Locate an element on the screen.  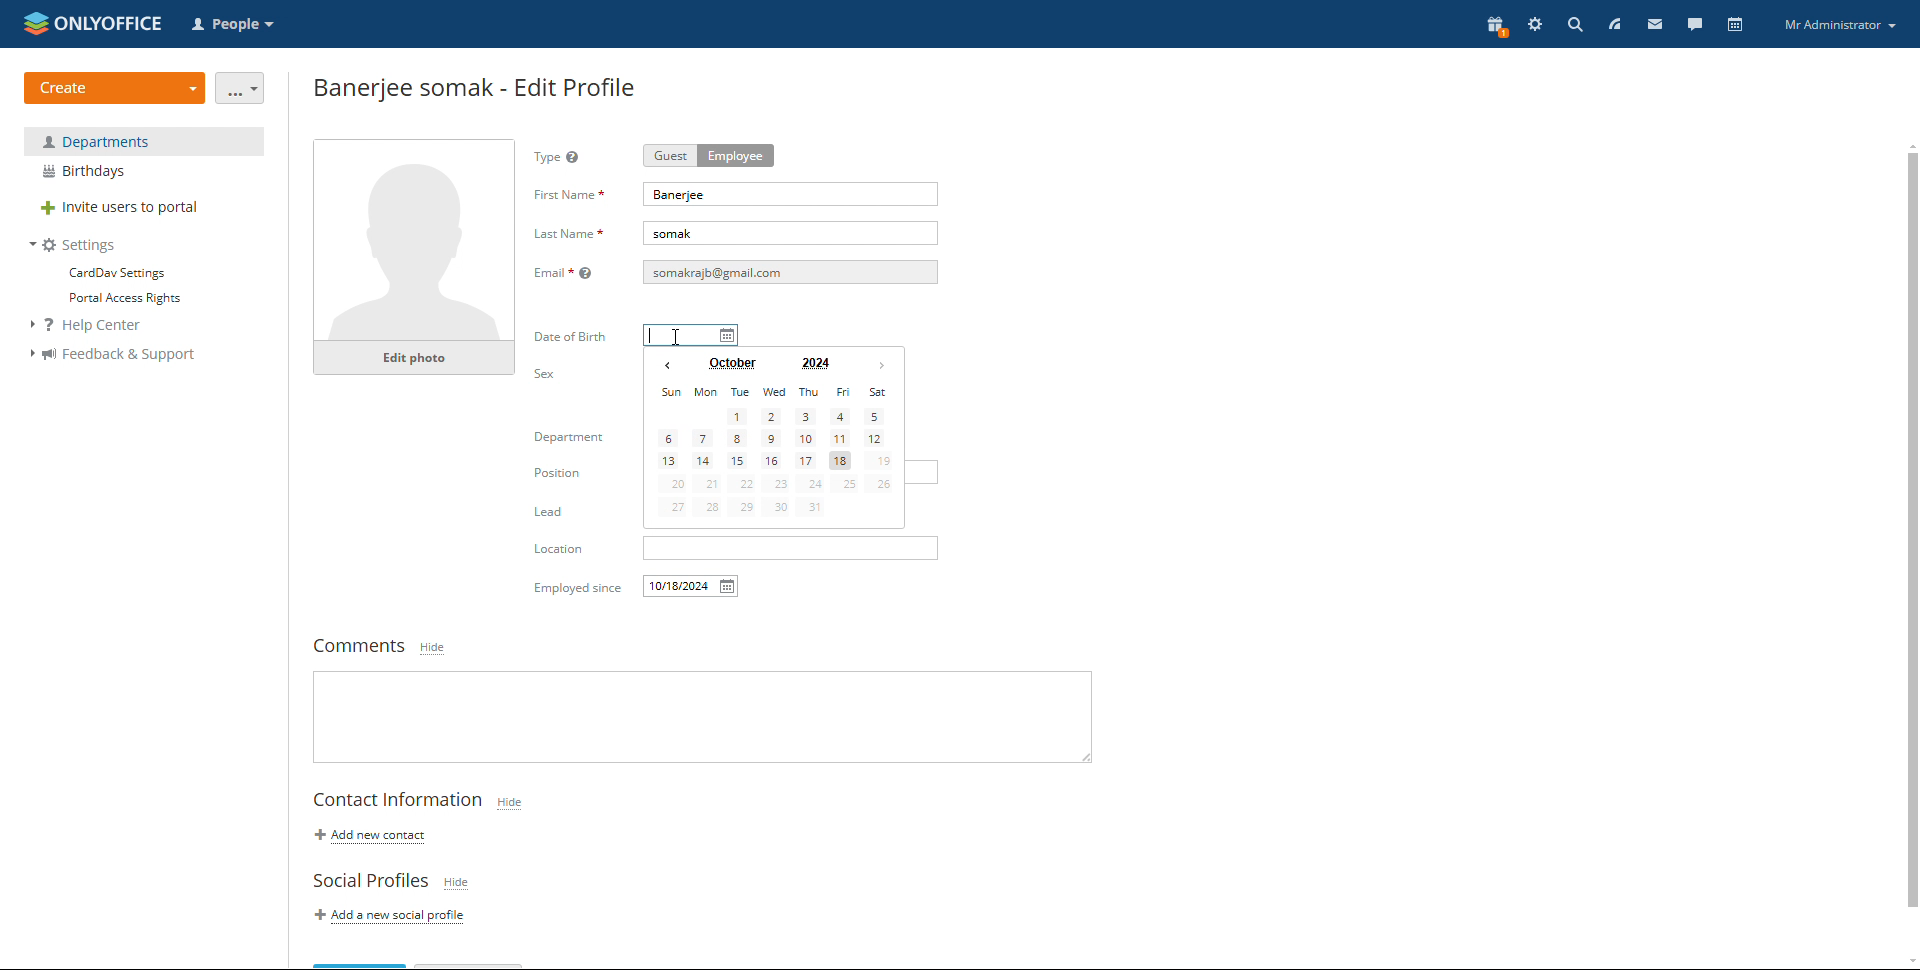
date of birth is located at coordinates (691, 336).